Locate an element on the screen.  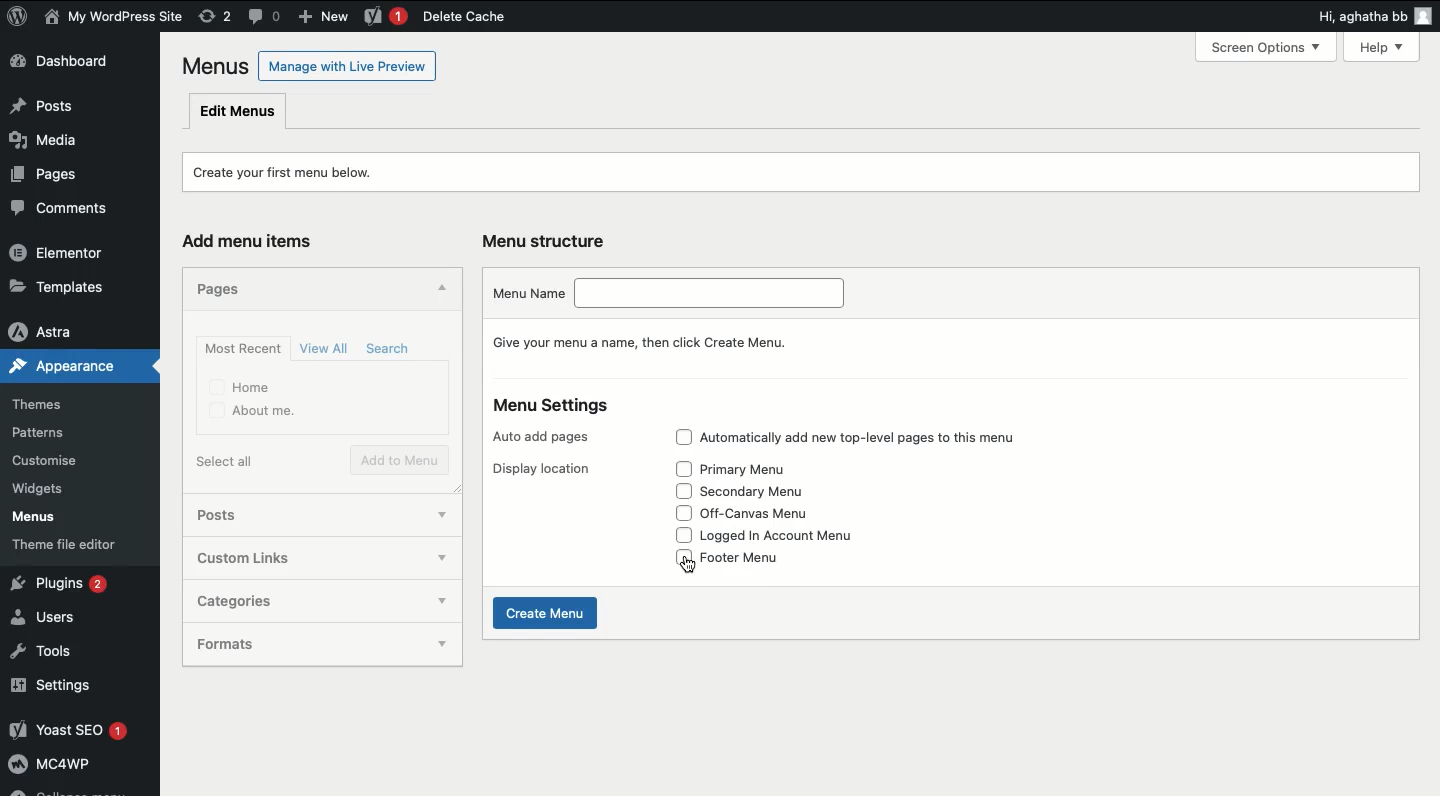
Pages is located at coordinates (43, 179).